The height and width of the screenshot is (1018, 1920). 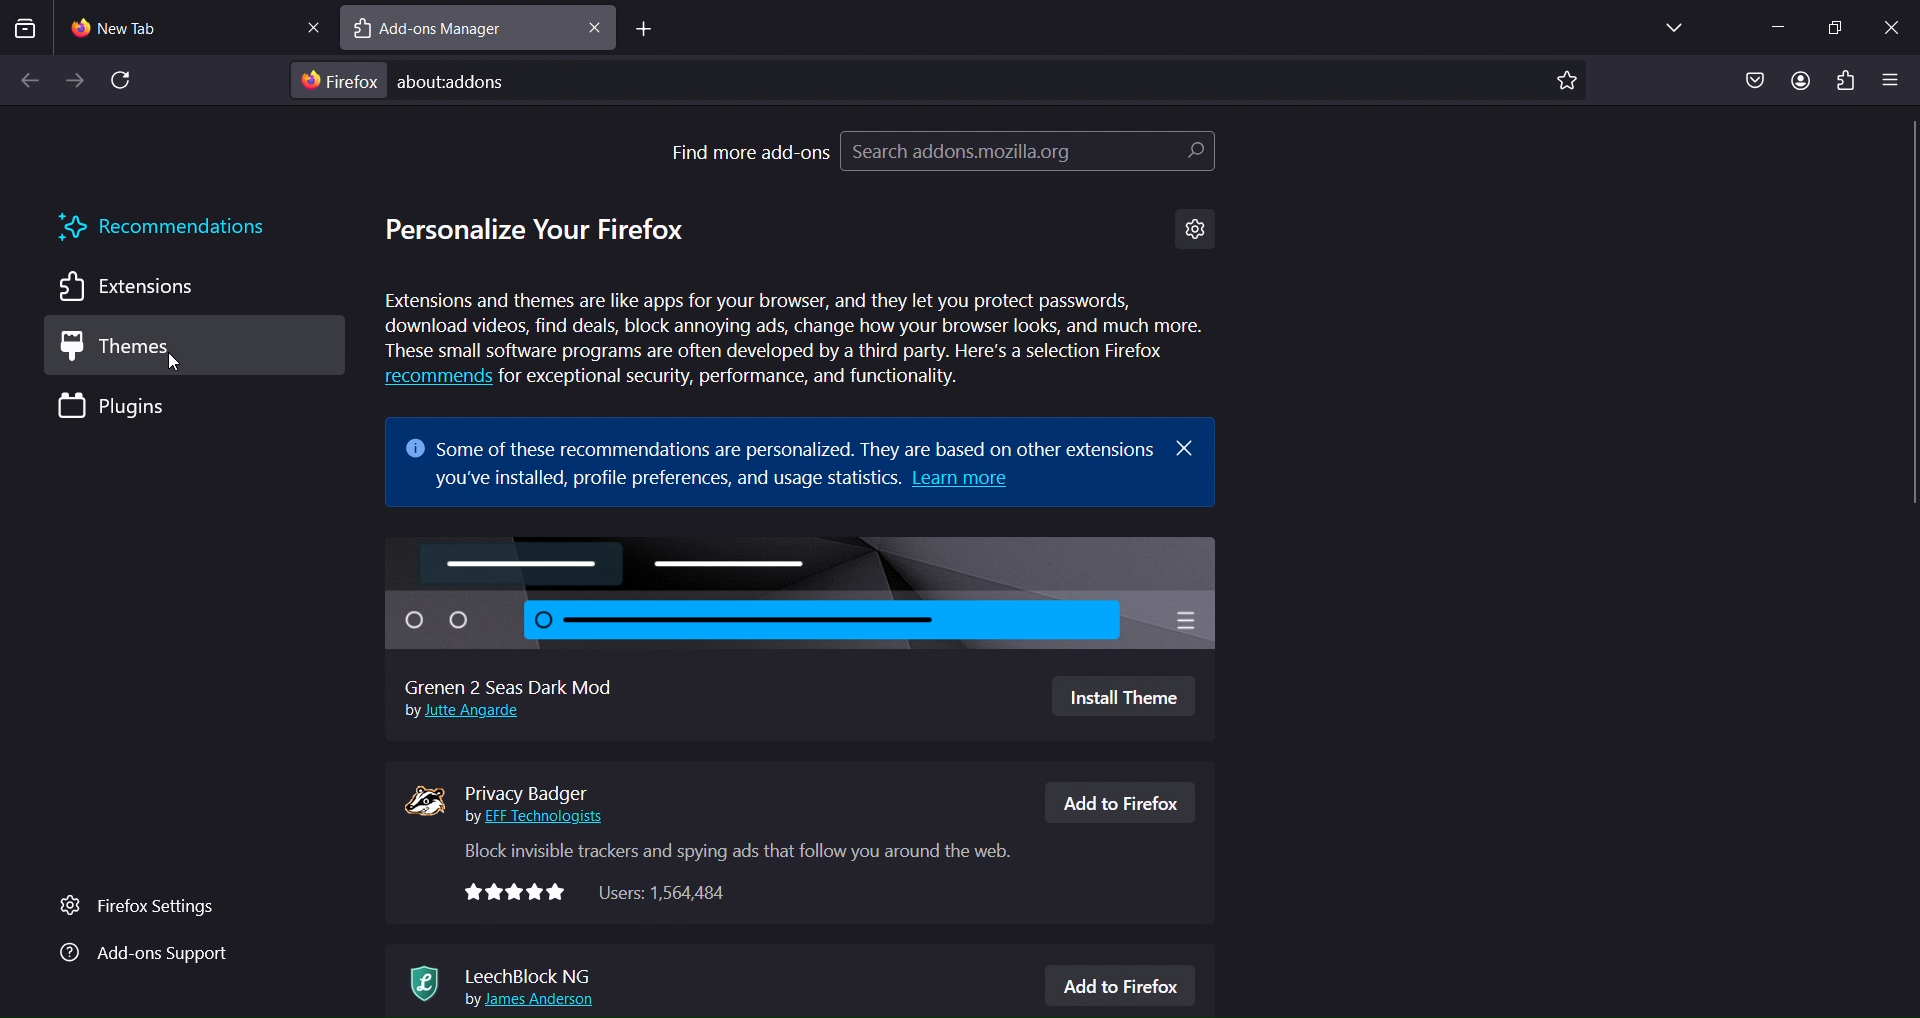 I want to click on plugins, so click(x=133, y=408).